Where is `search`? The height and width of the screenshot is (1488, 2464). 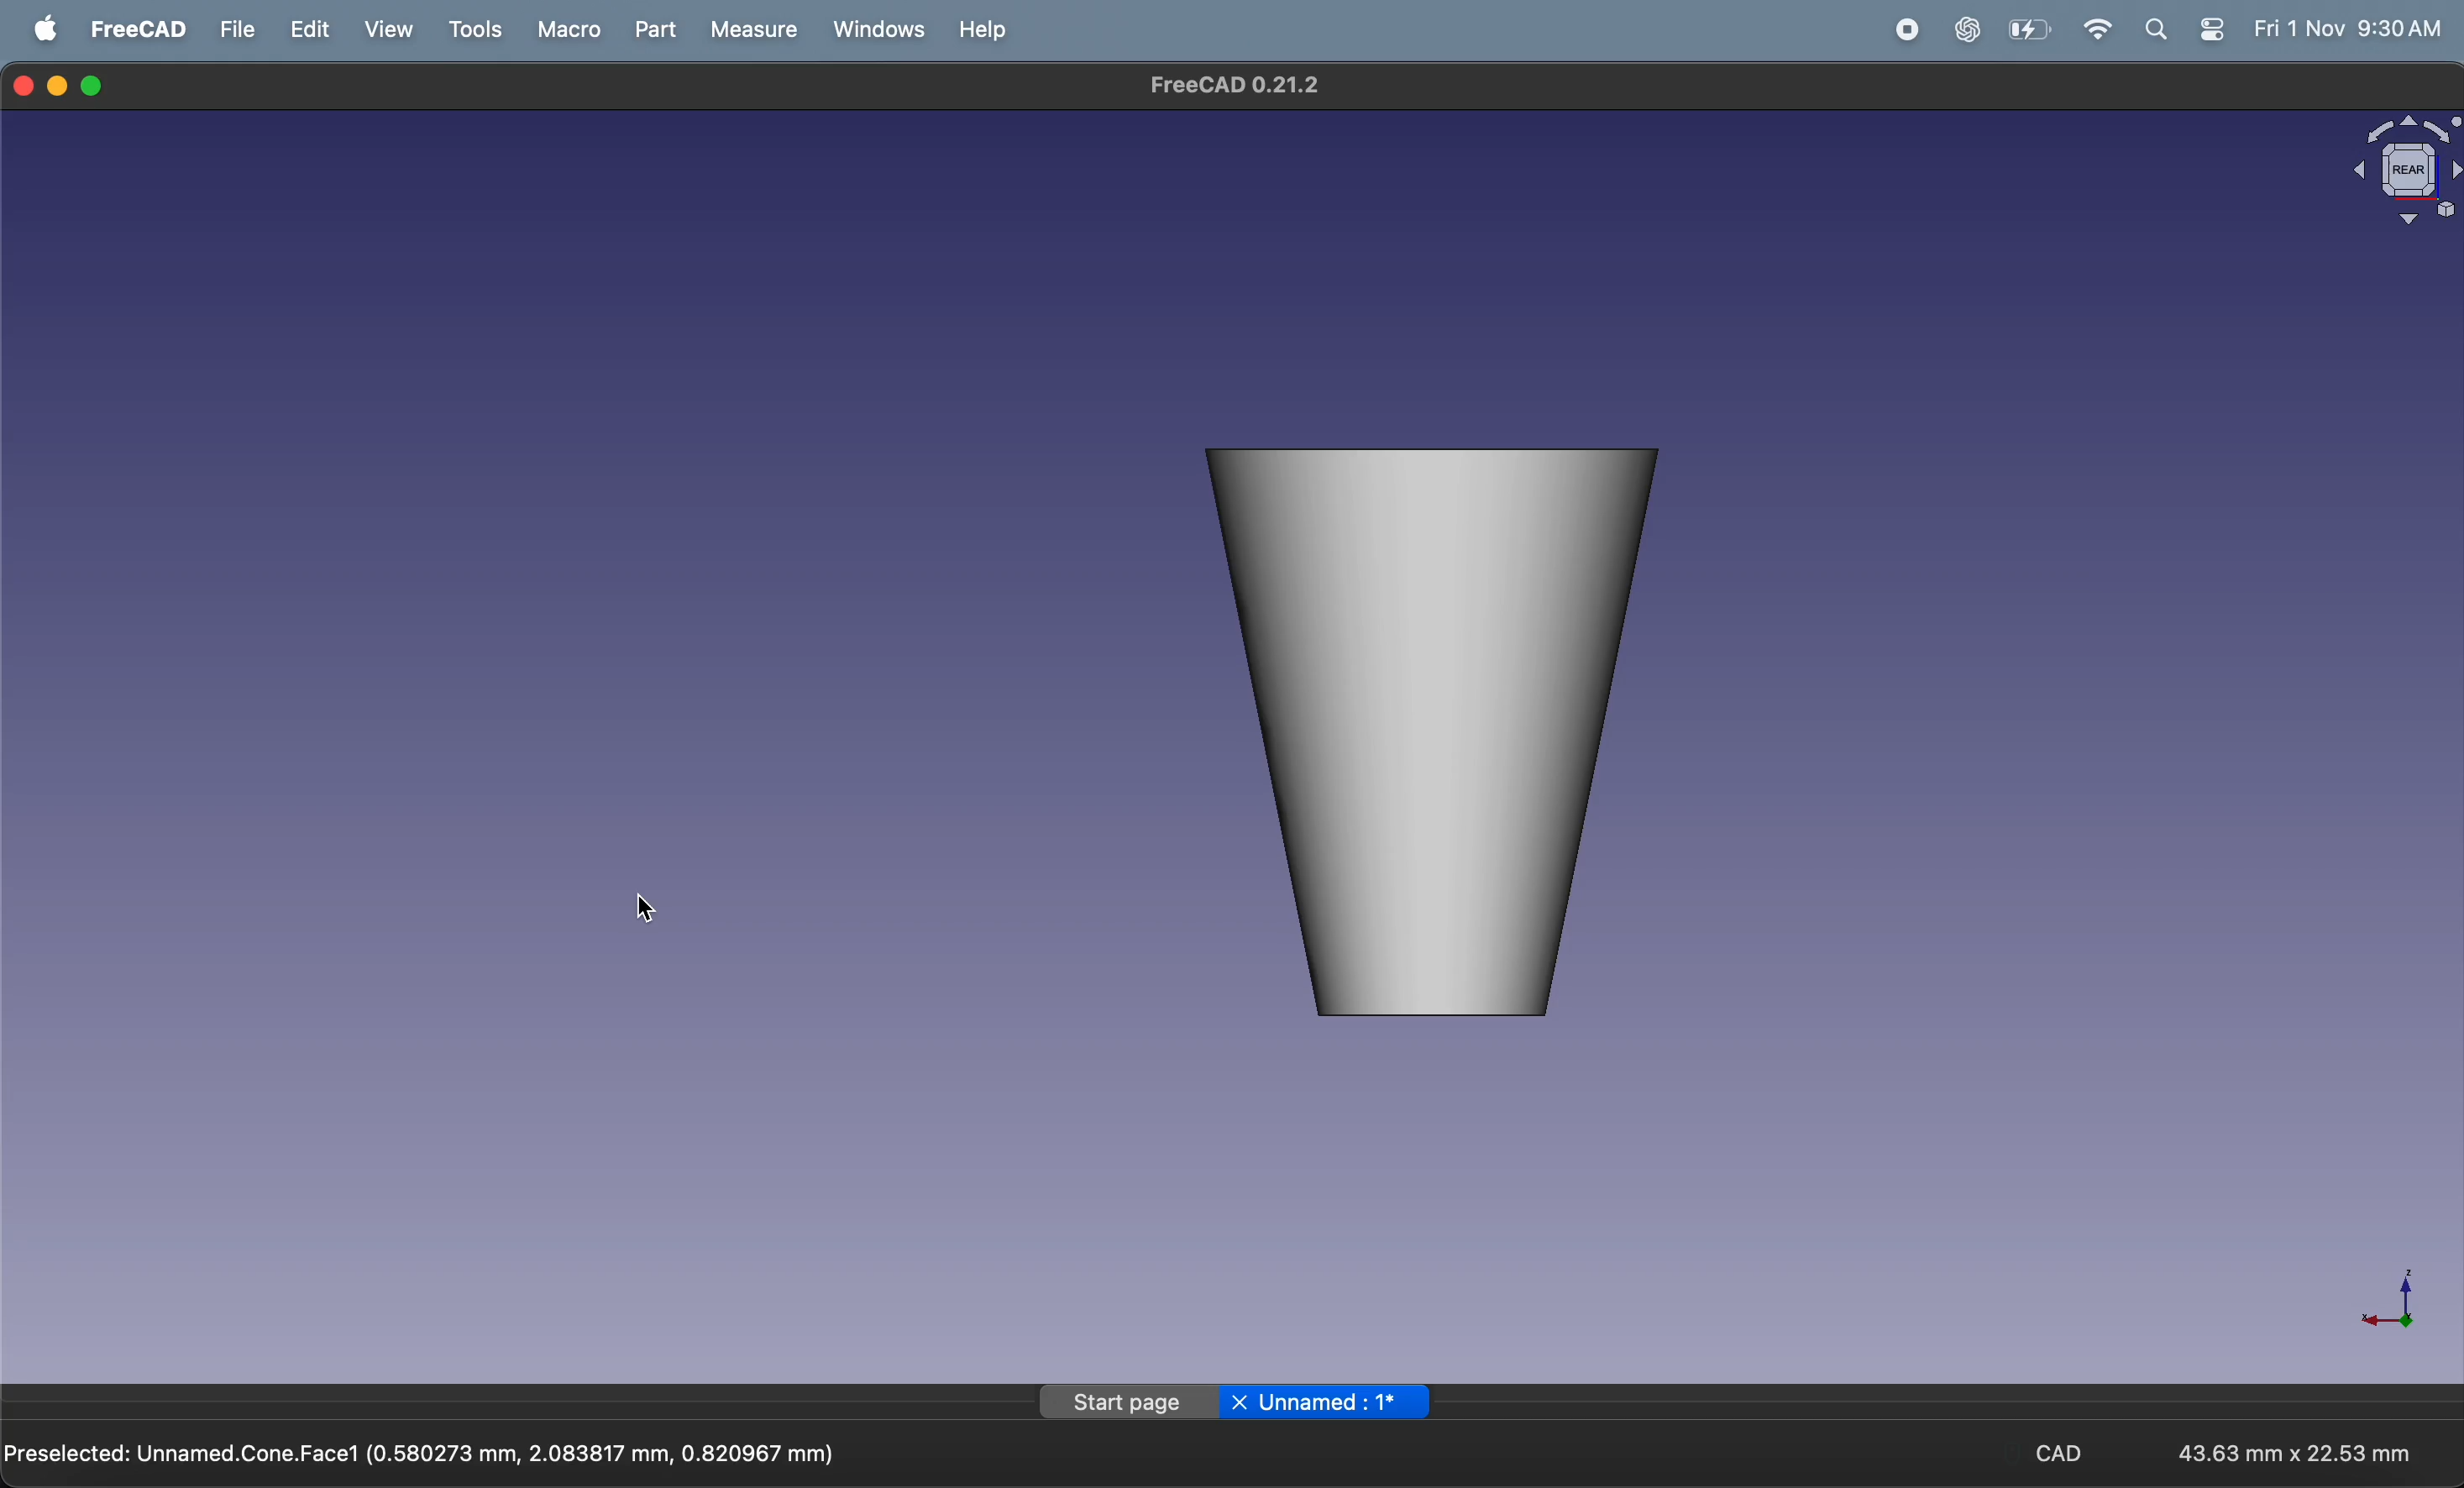 search is located at coordinates (2163, 28).